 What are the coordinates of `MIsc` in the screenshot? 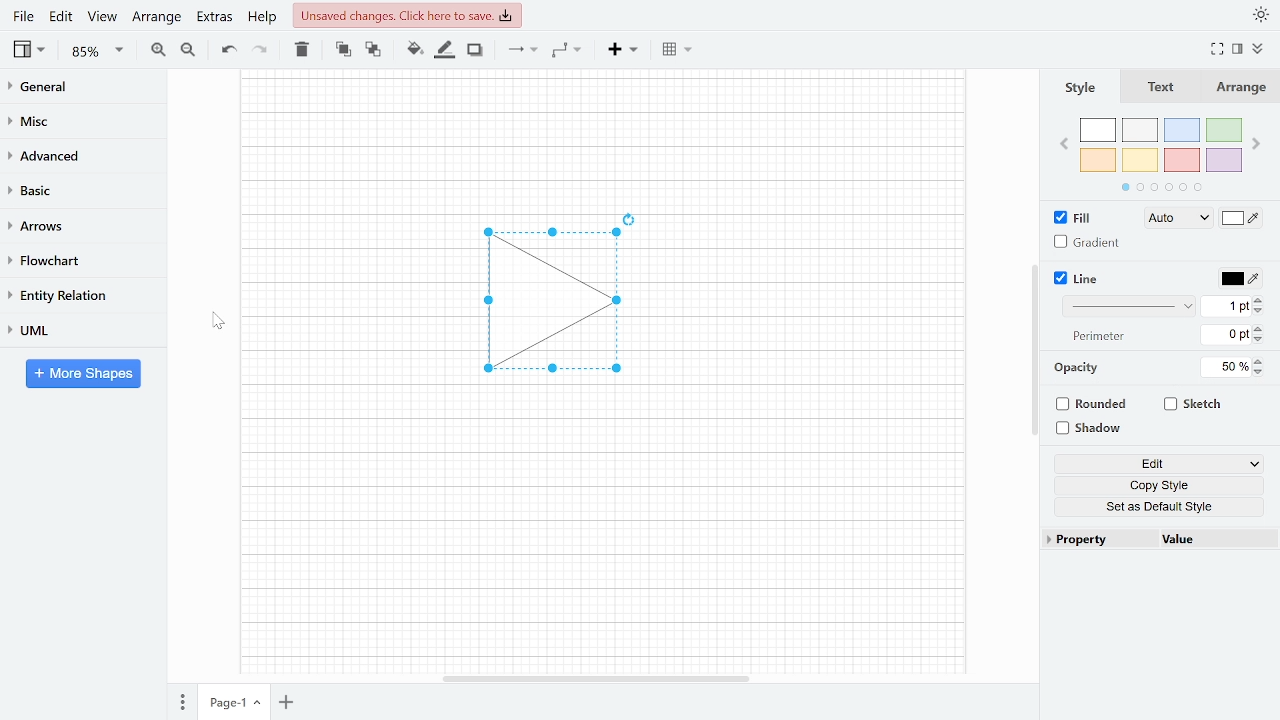 It's located at (75, 120).